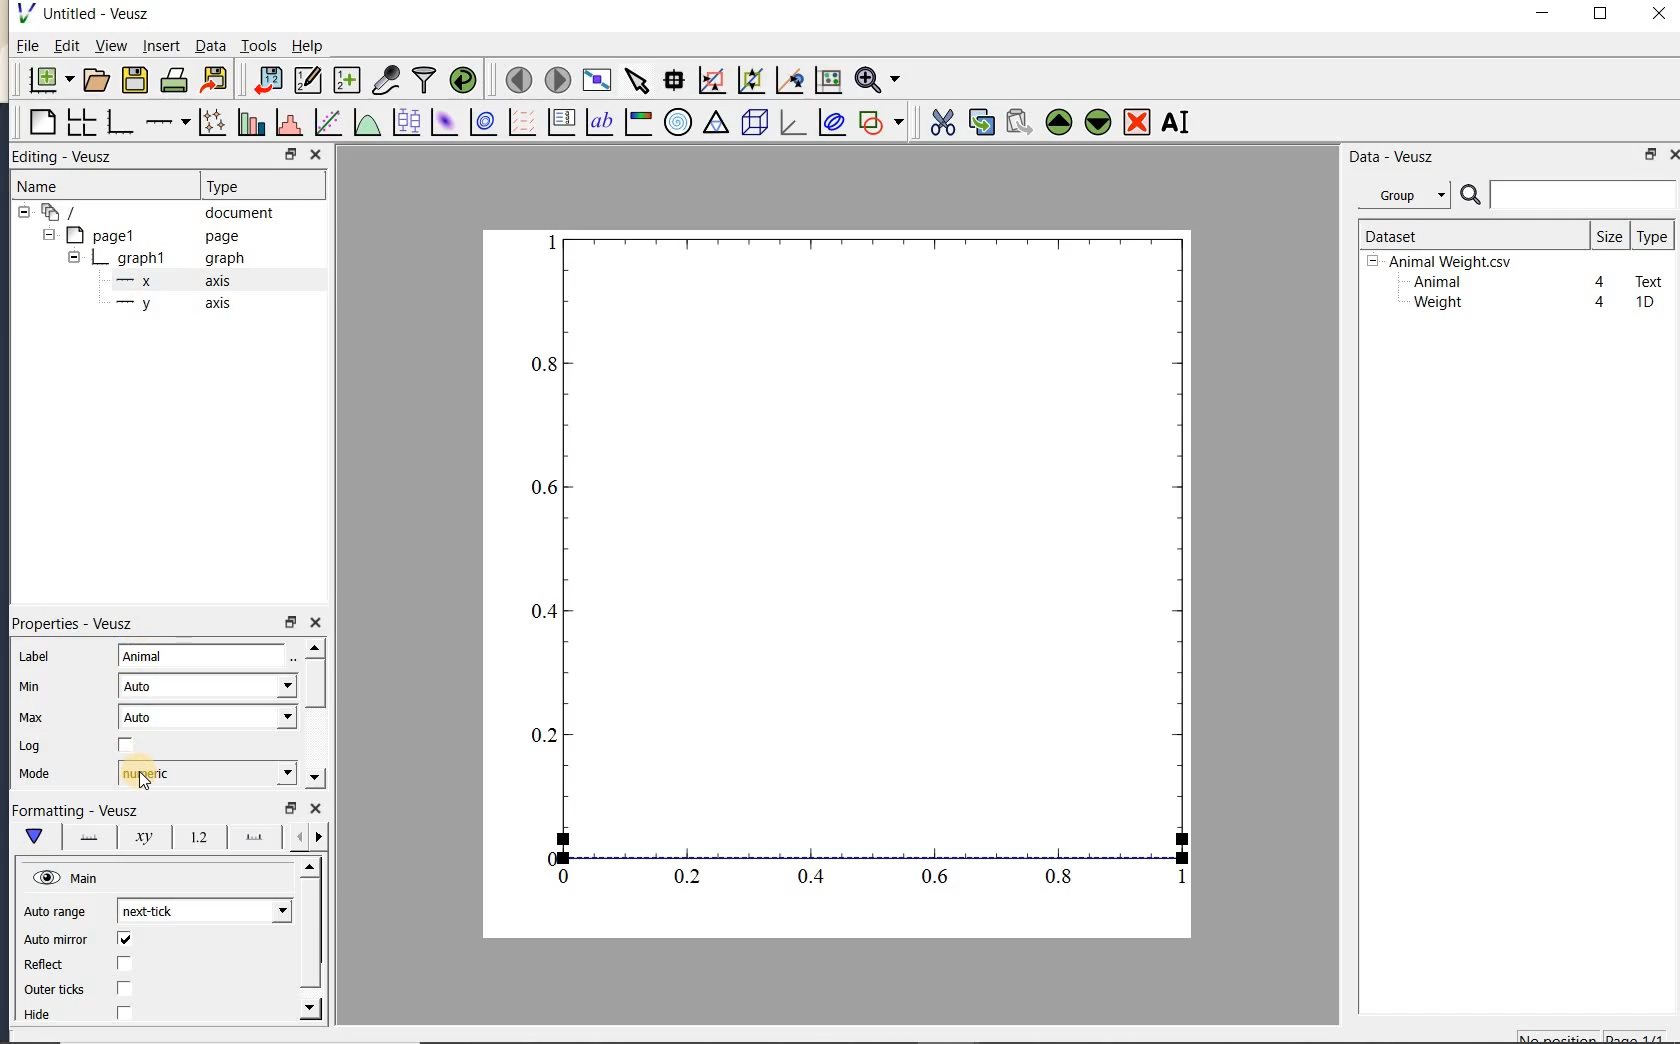 The width and height of the screenshot is (1680, 1044). I want to click on view, so click(109, 48).